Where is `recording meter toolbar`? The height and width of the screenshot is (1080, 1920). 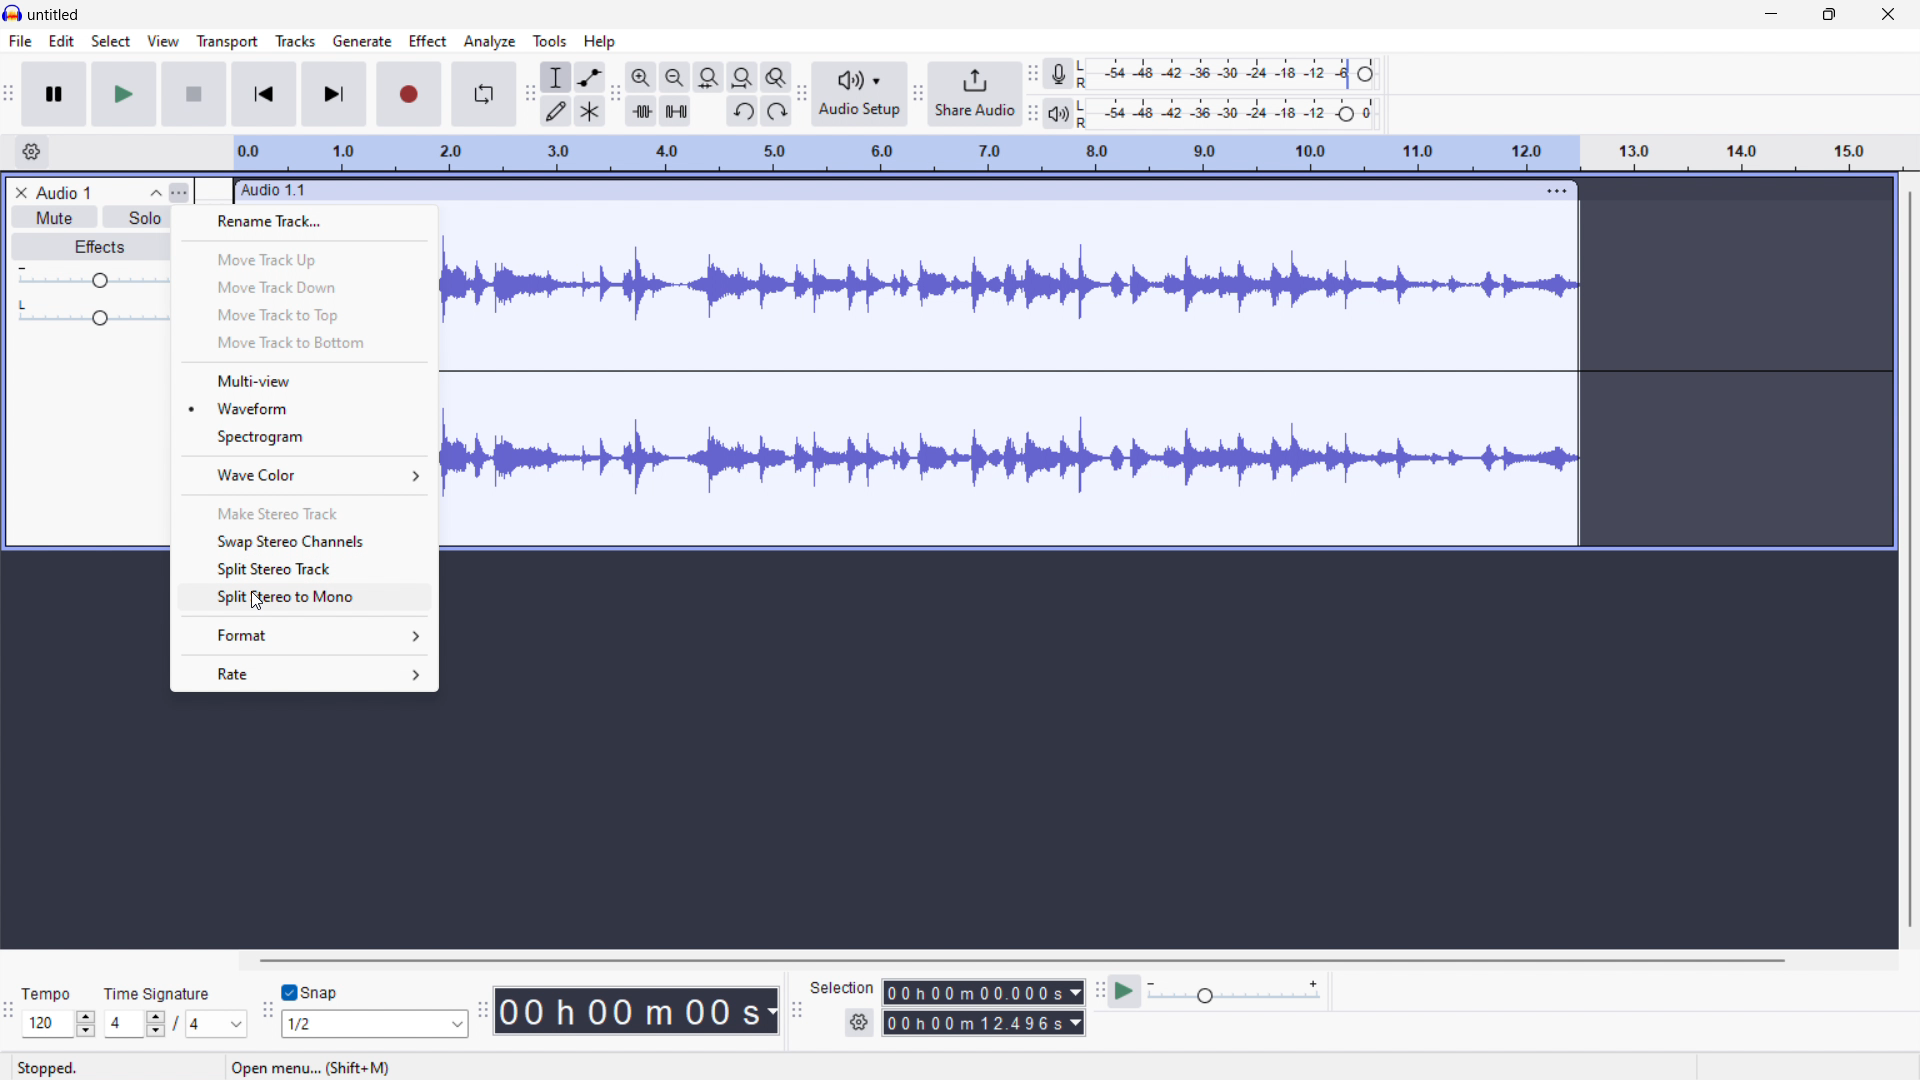 recording meter toolbar is located at coordinates (1033, 73).